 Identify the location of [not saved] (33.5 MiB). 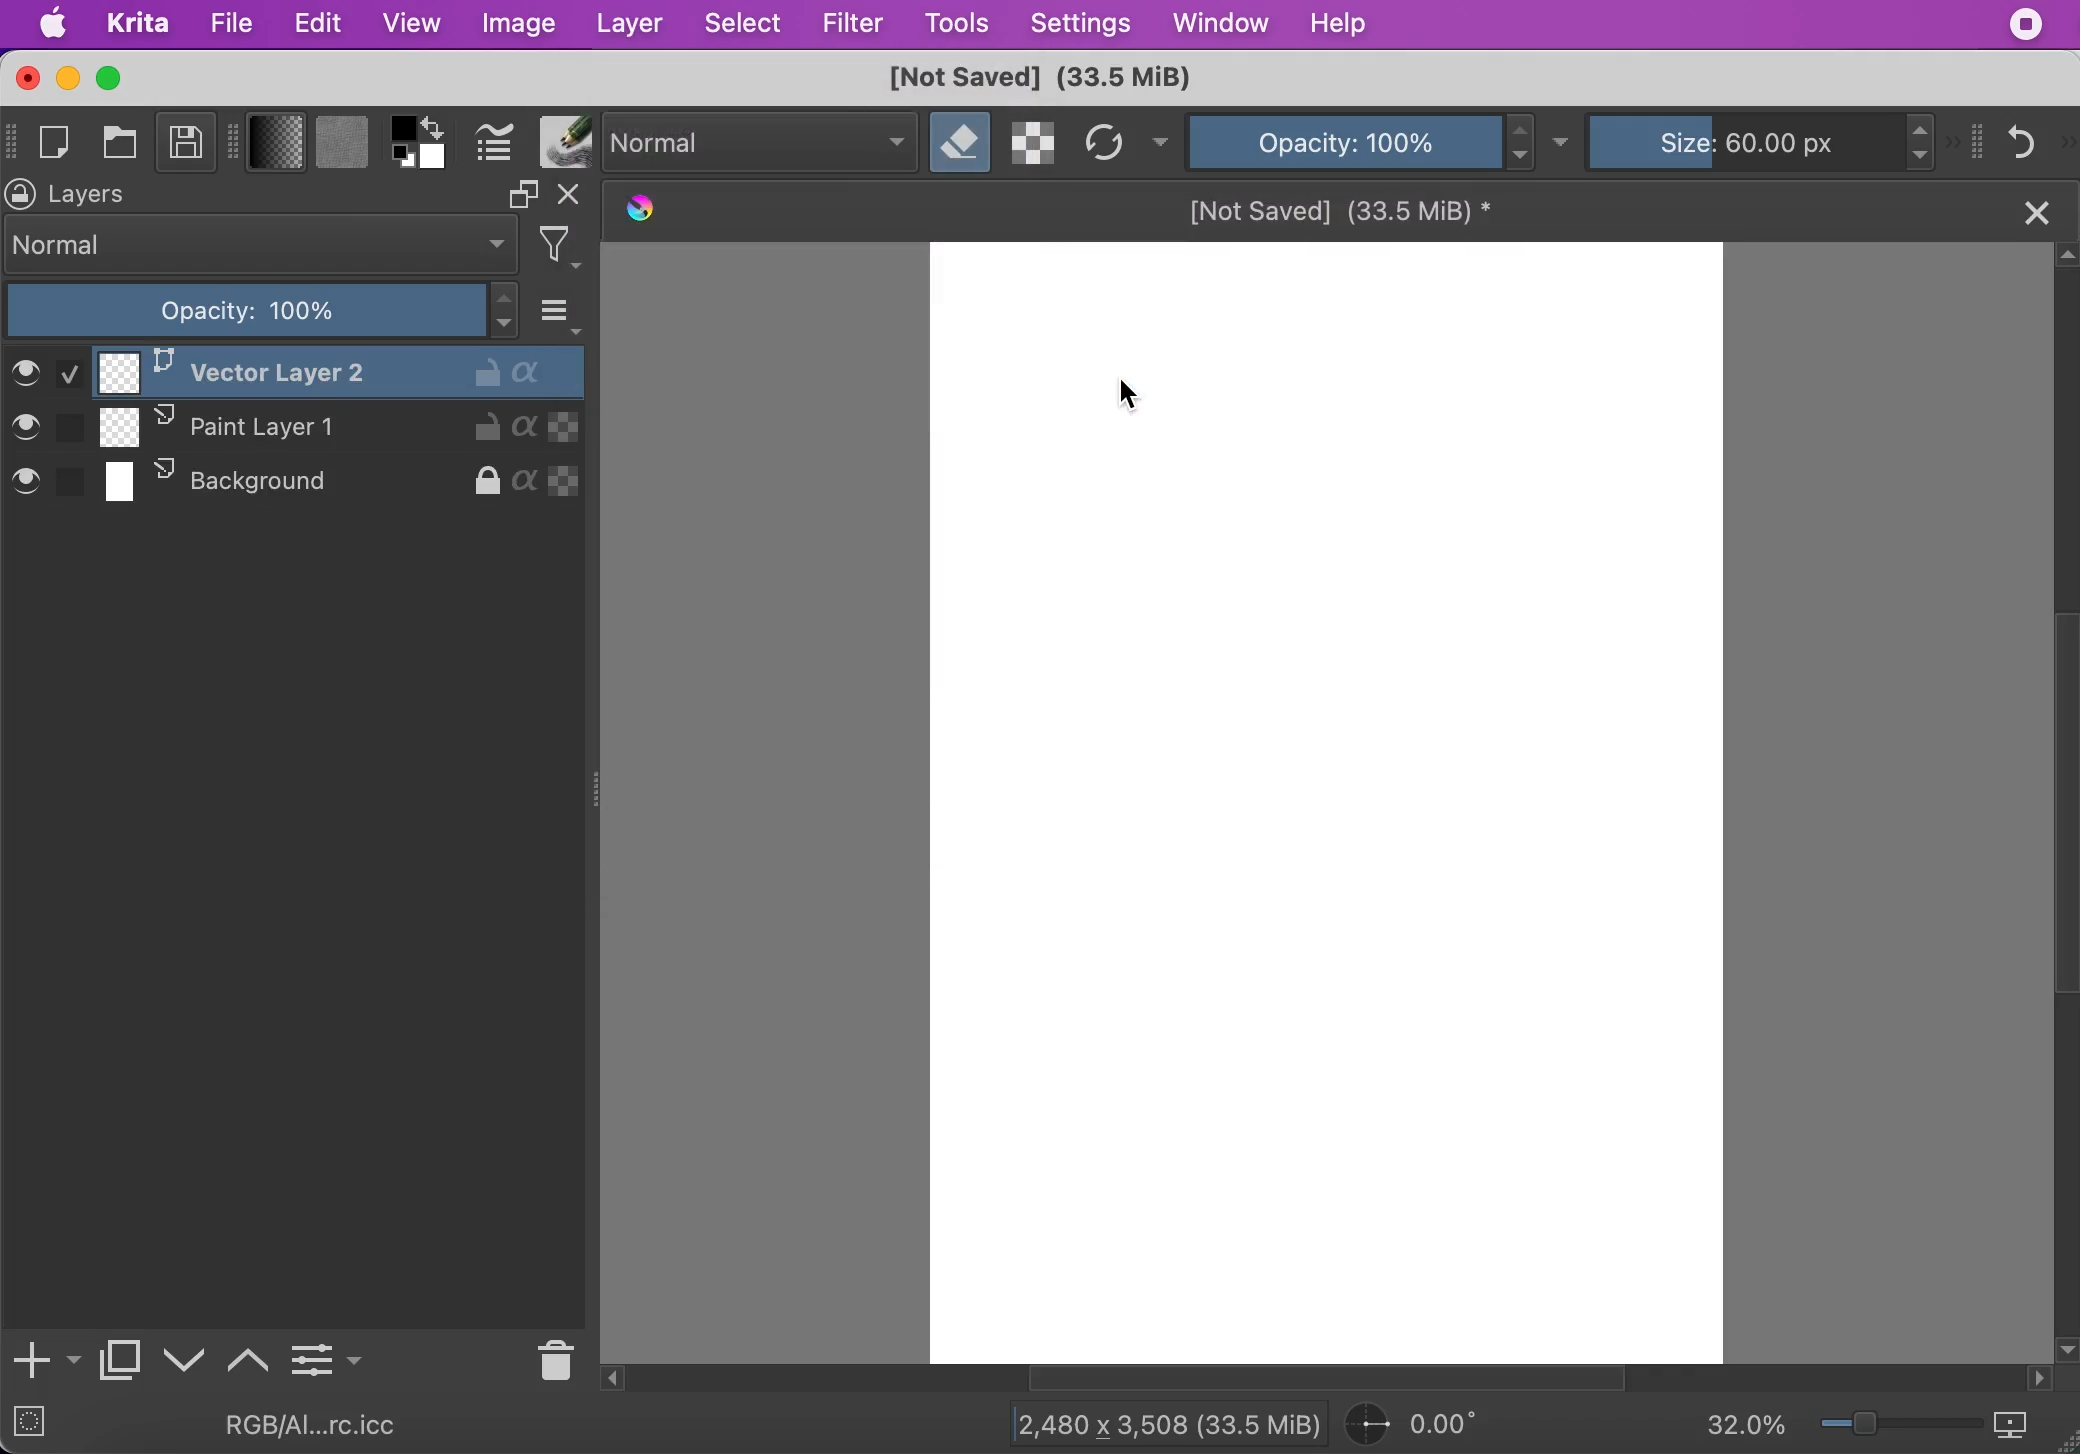
(1341, 208).